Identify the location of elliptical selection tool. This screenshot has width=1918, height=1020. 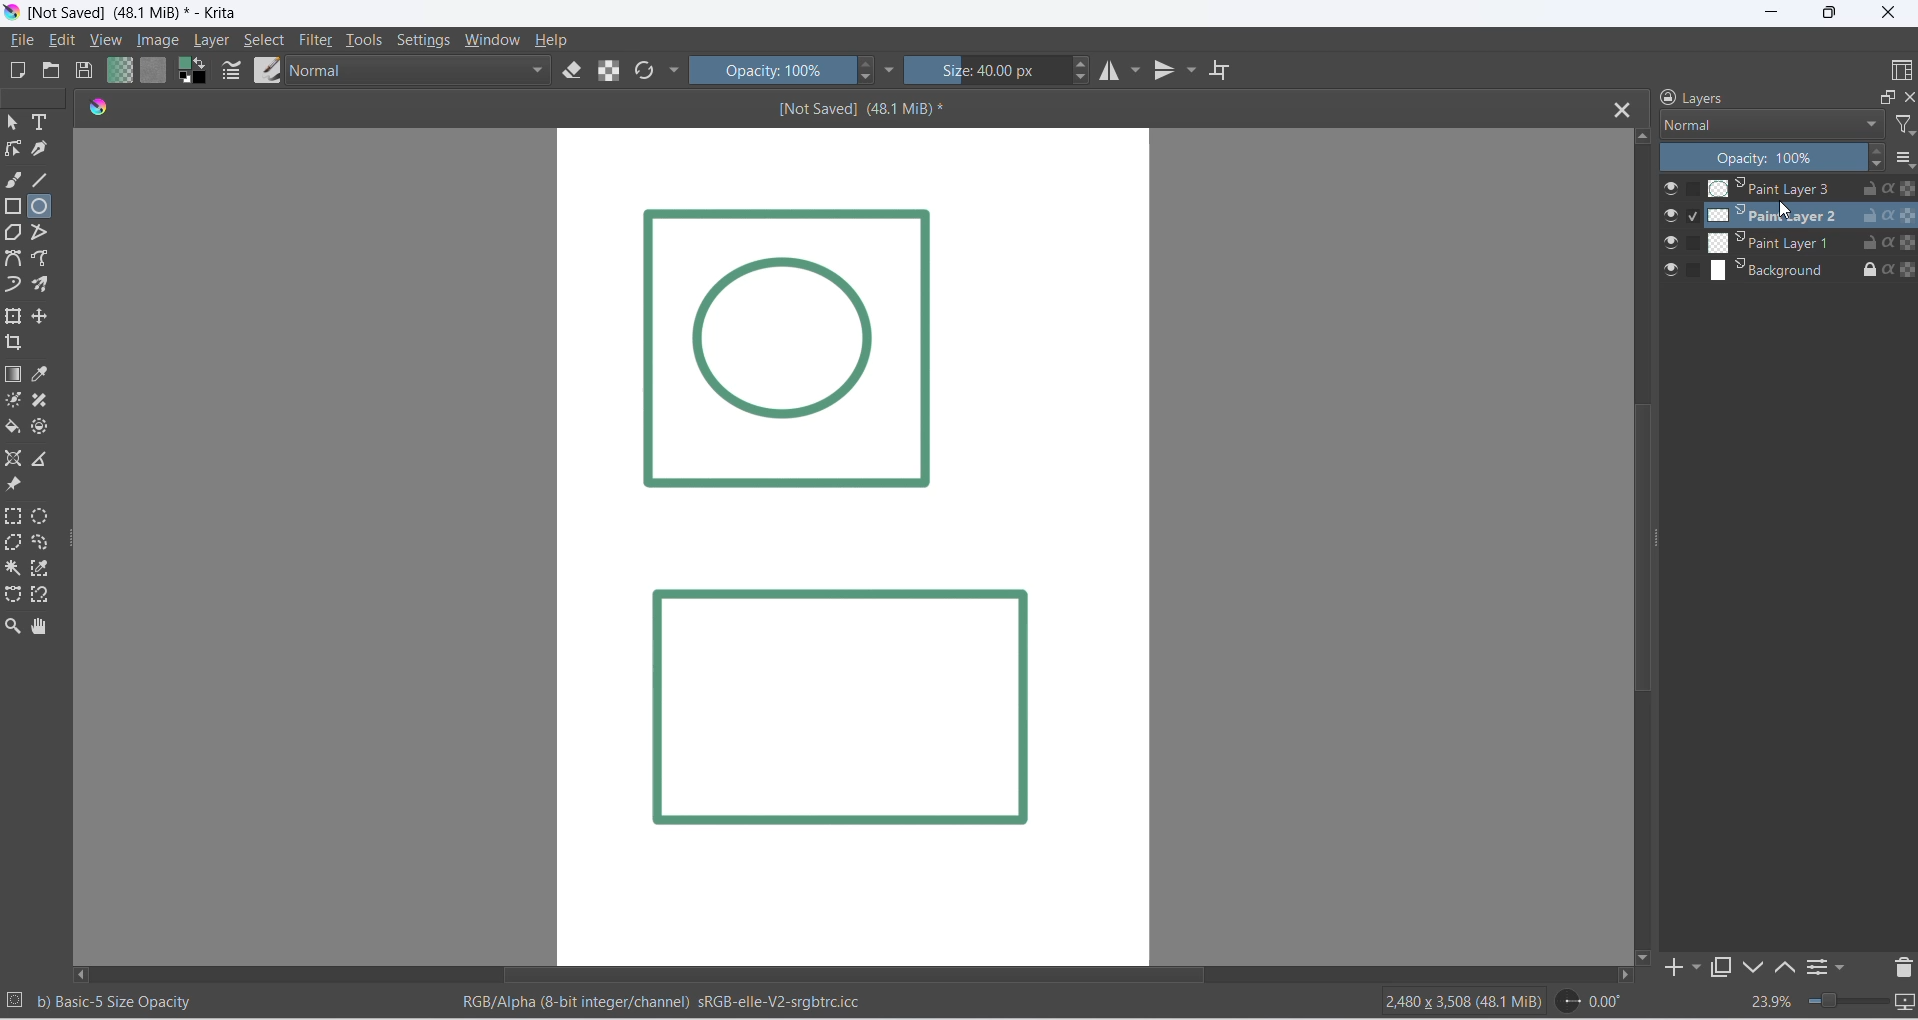
(40, 515).